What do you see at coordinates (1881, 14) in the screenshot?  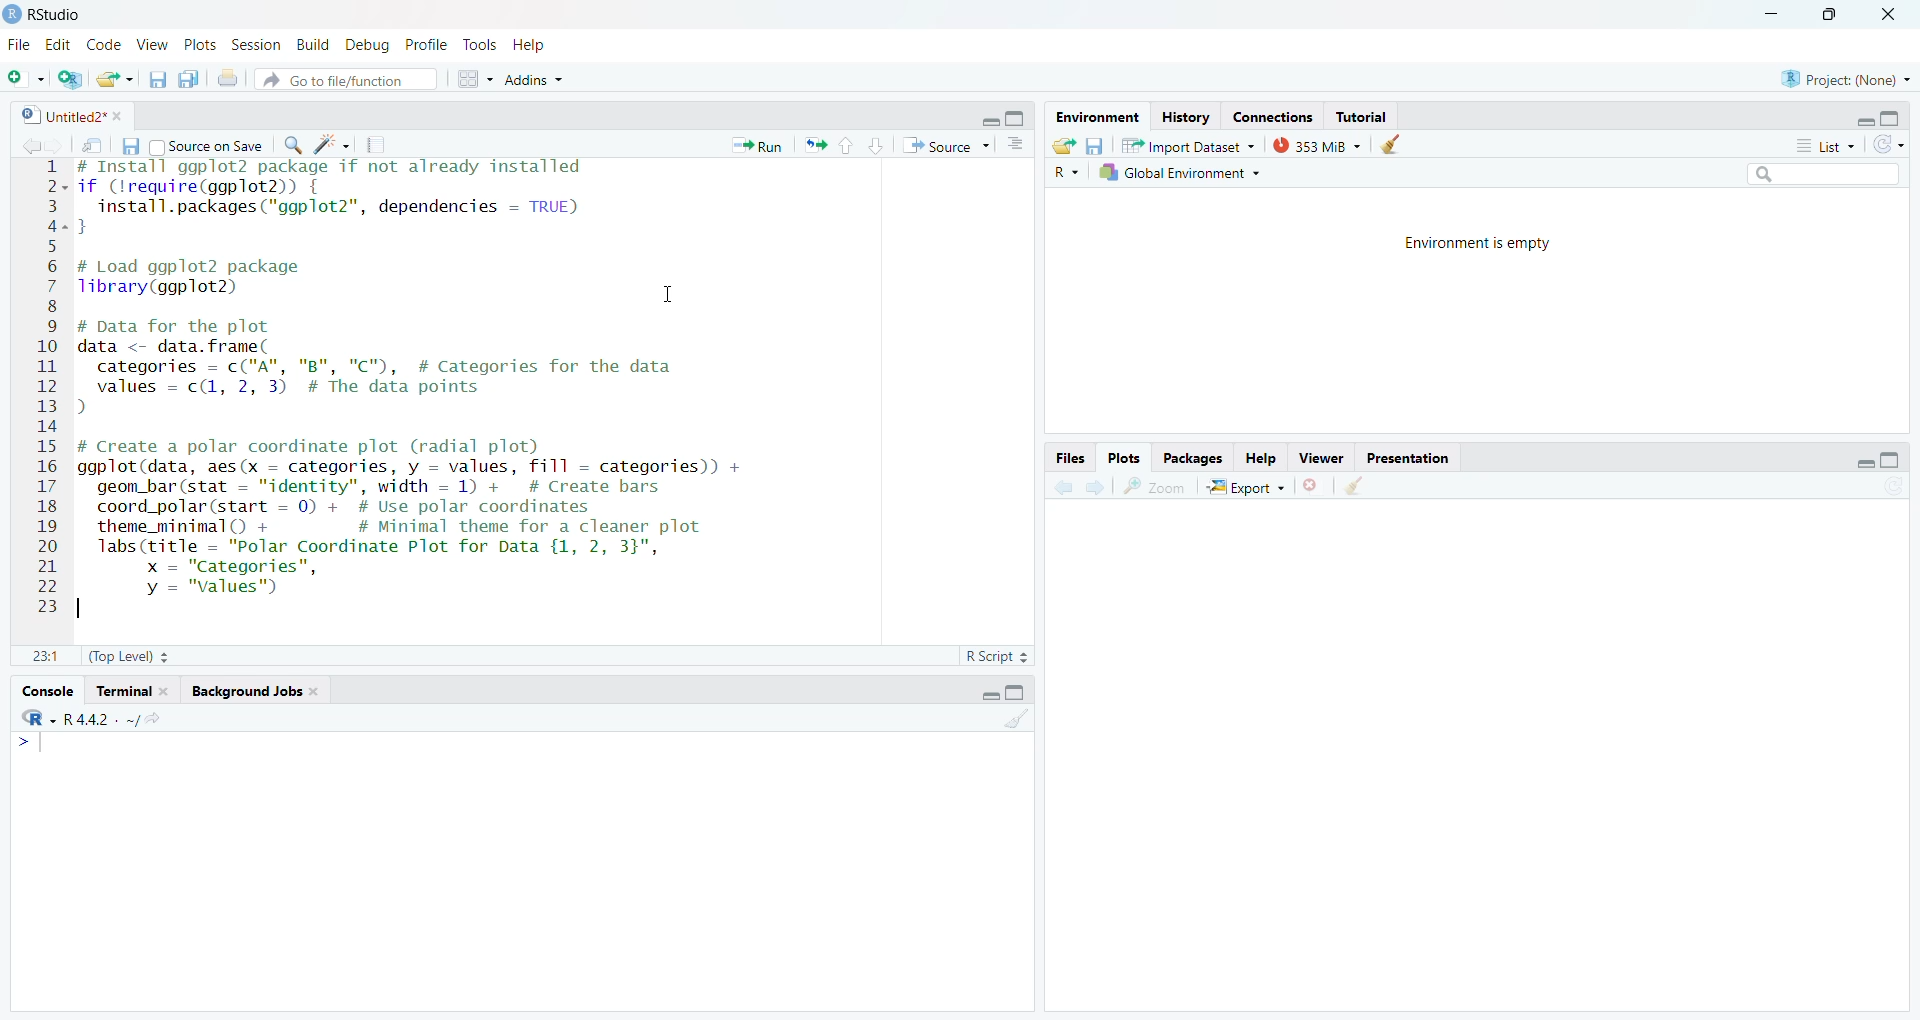 I see `close` at bounding box center [1881, 14].